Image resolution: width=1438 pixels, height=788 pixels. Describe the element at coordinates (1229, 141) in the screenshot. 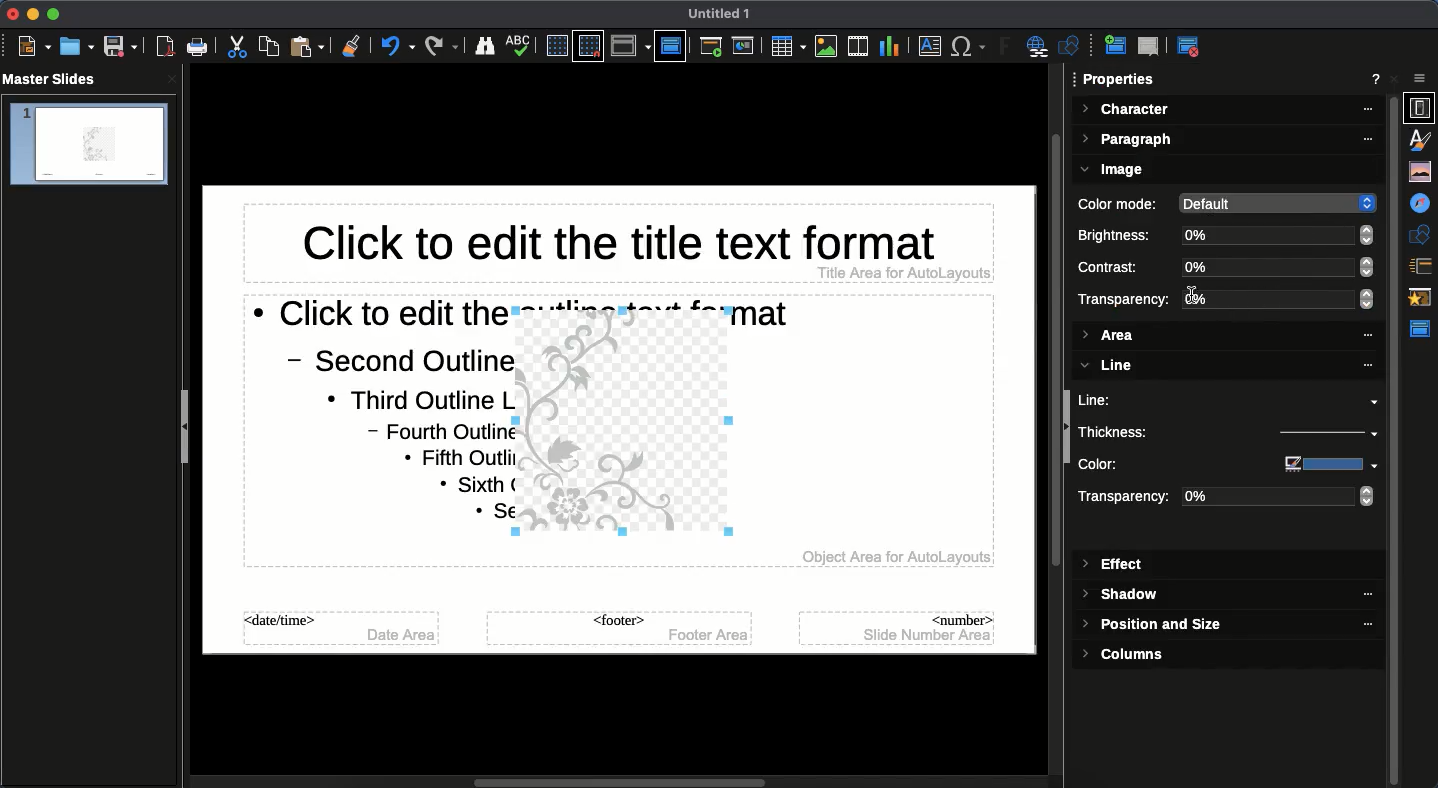

I see `Paragraph` at that location.